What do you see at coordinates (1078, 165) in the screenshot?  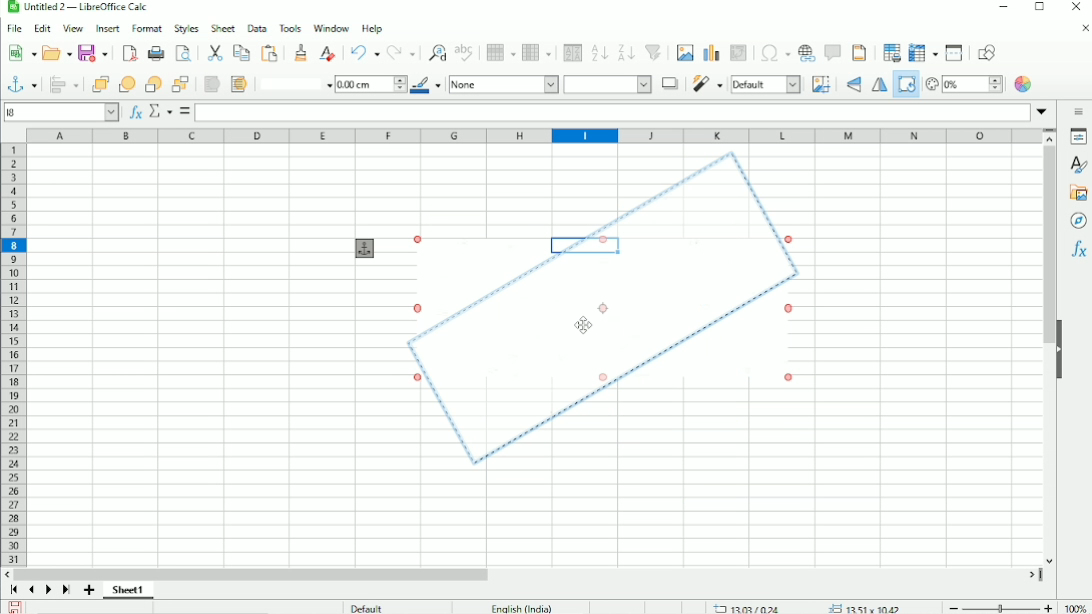 I see `Styles` at bounding box center [1078, 165].